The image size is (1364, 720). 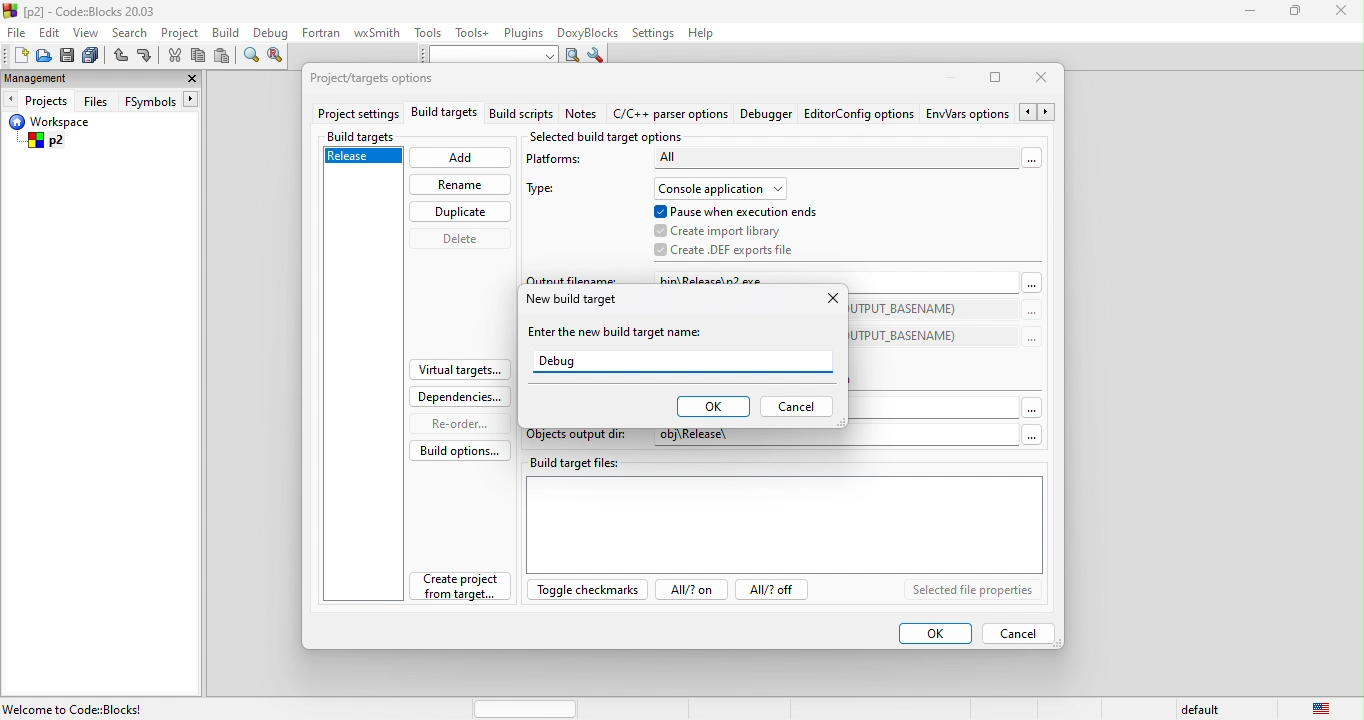 What do you see at coordinates (463, 585) in the screenshot?
I see `create project from target` at bounding box center [463, 585].